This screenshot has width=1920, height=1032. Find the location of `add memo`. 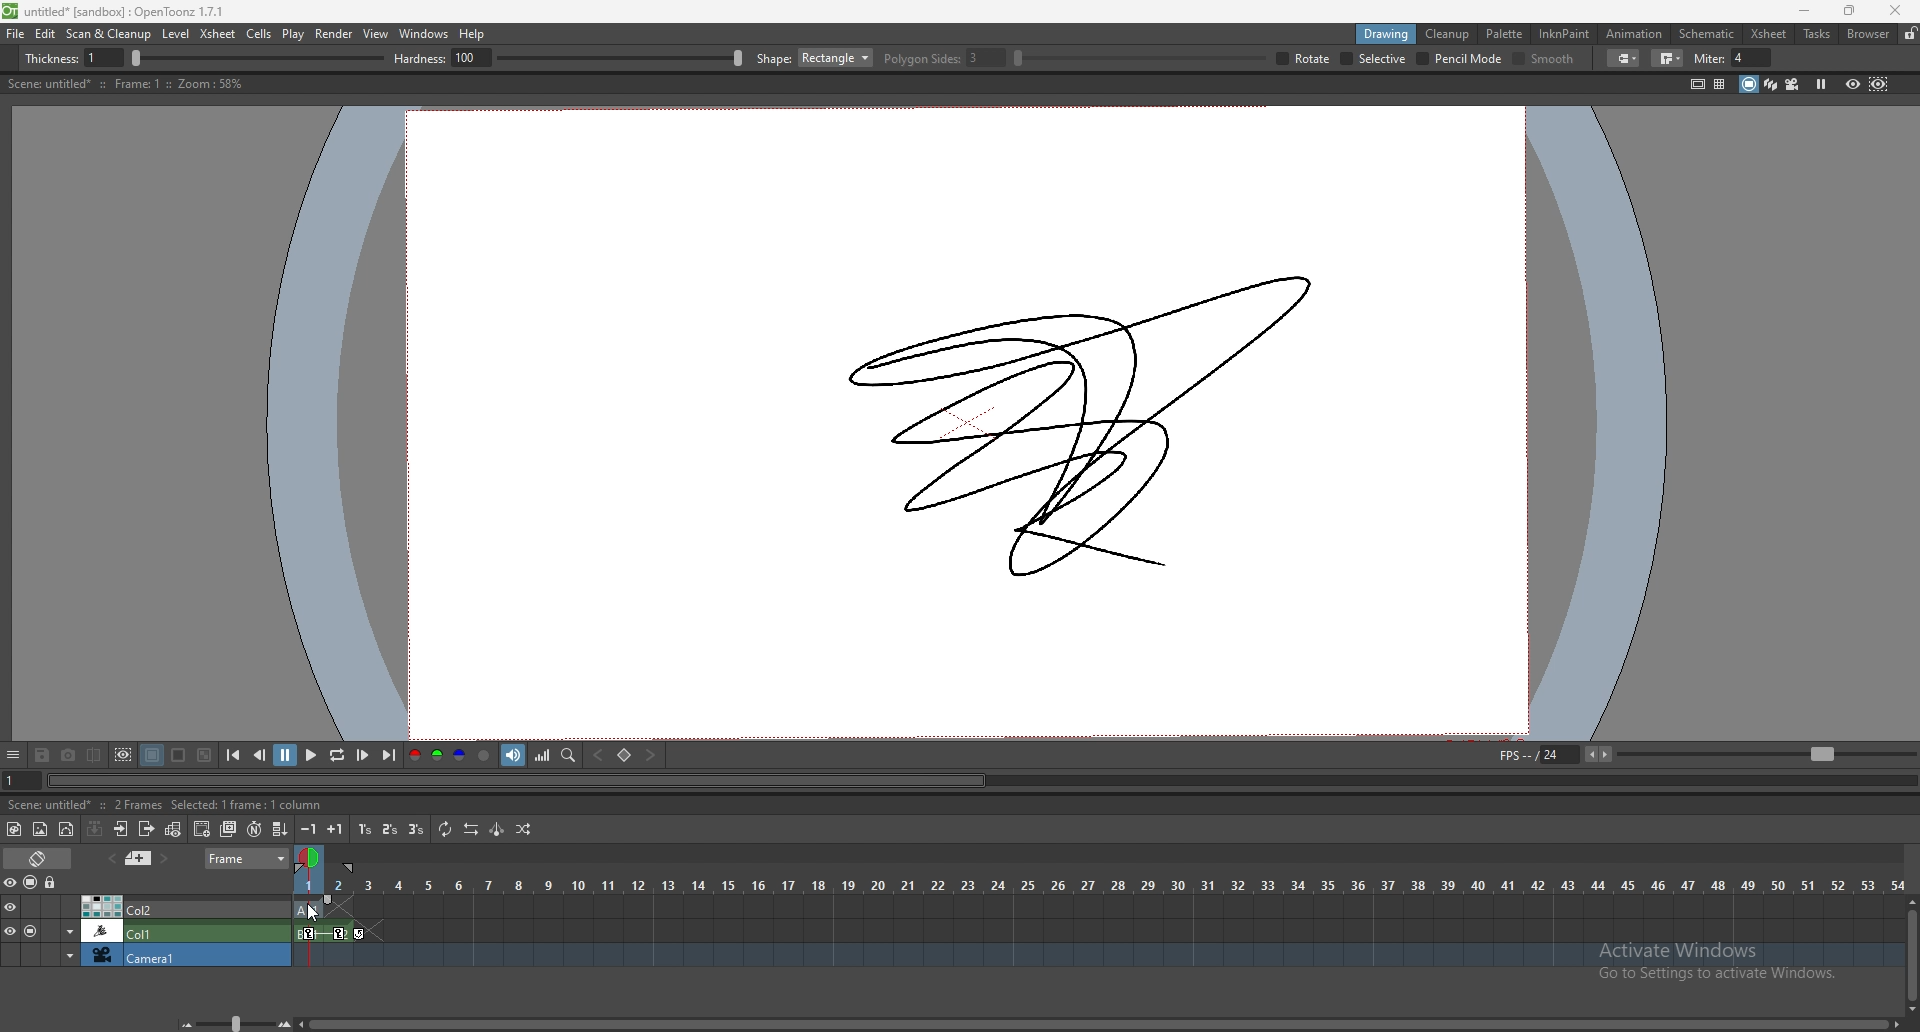

add memo is located at coordinates (139, 857).